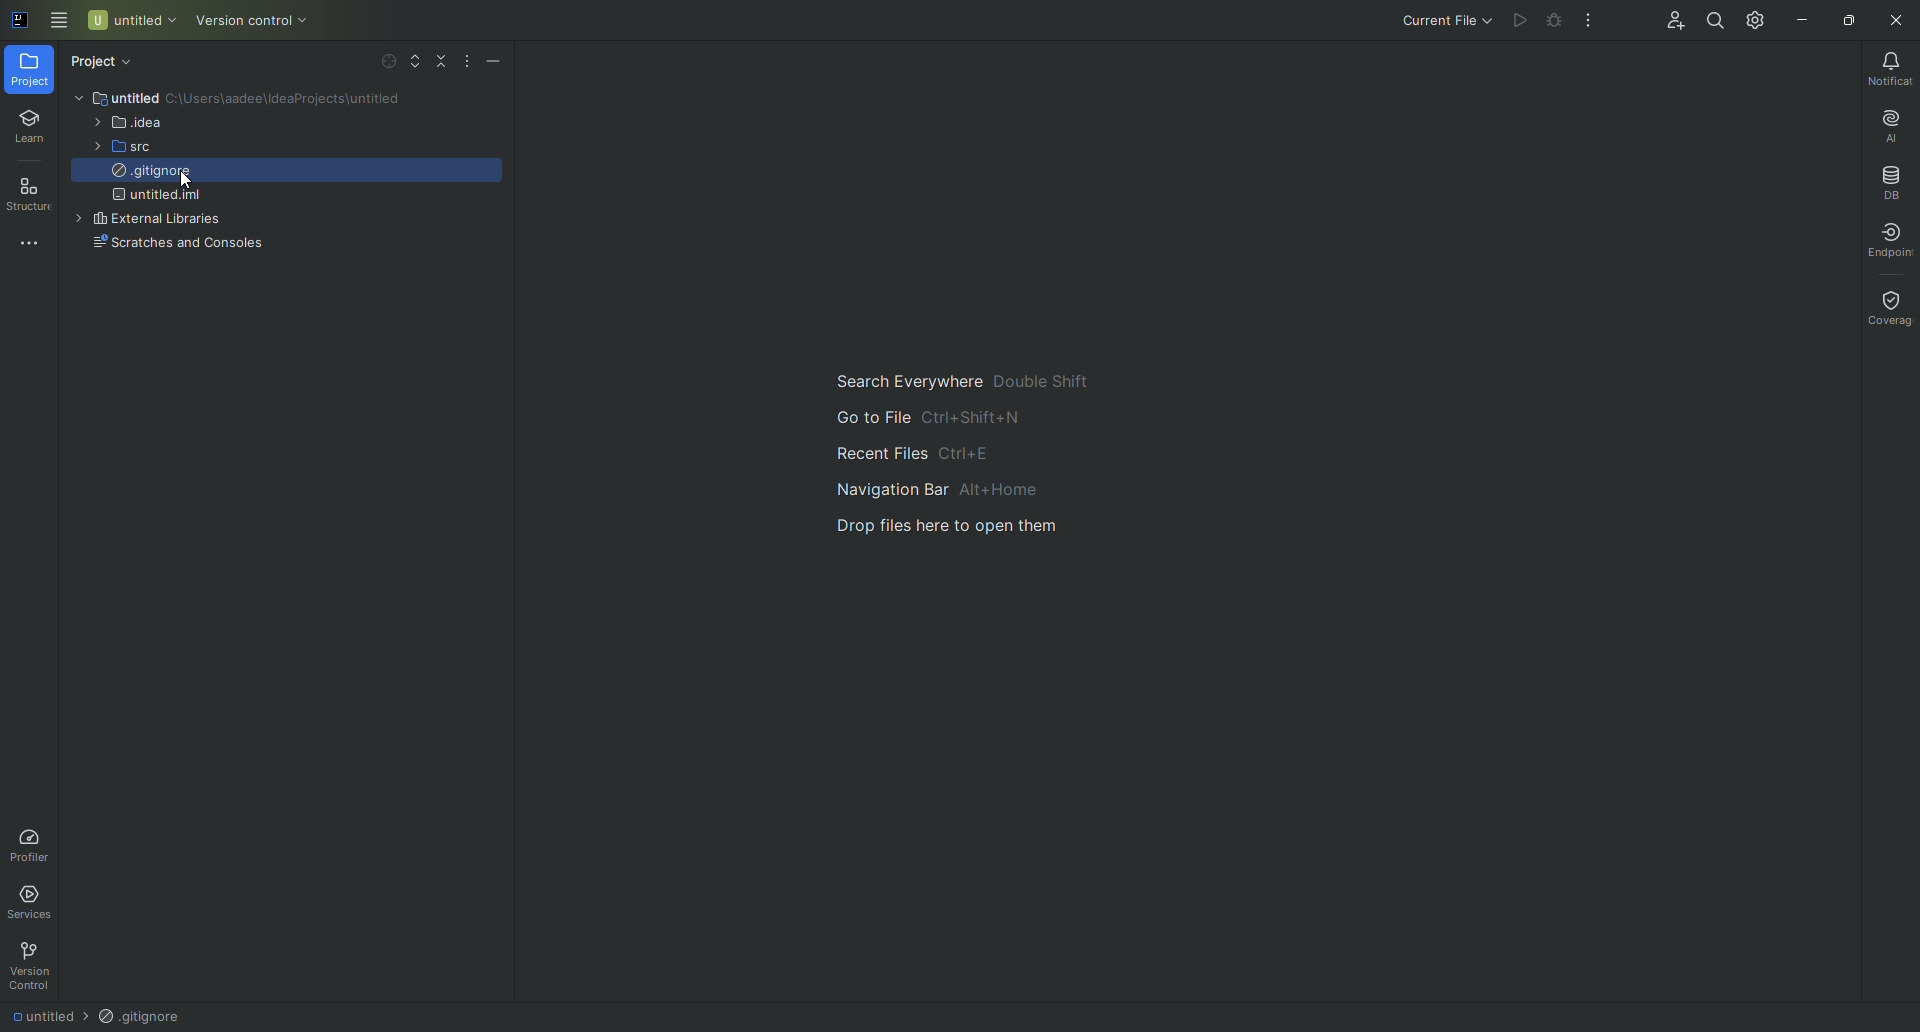 Image resolution: width=1920 pixels, height=1032 pixels. I want to click on Restore, so click(1848, 18).